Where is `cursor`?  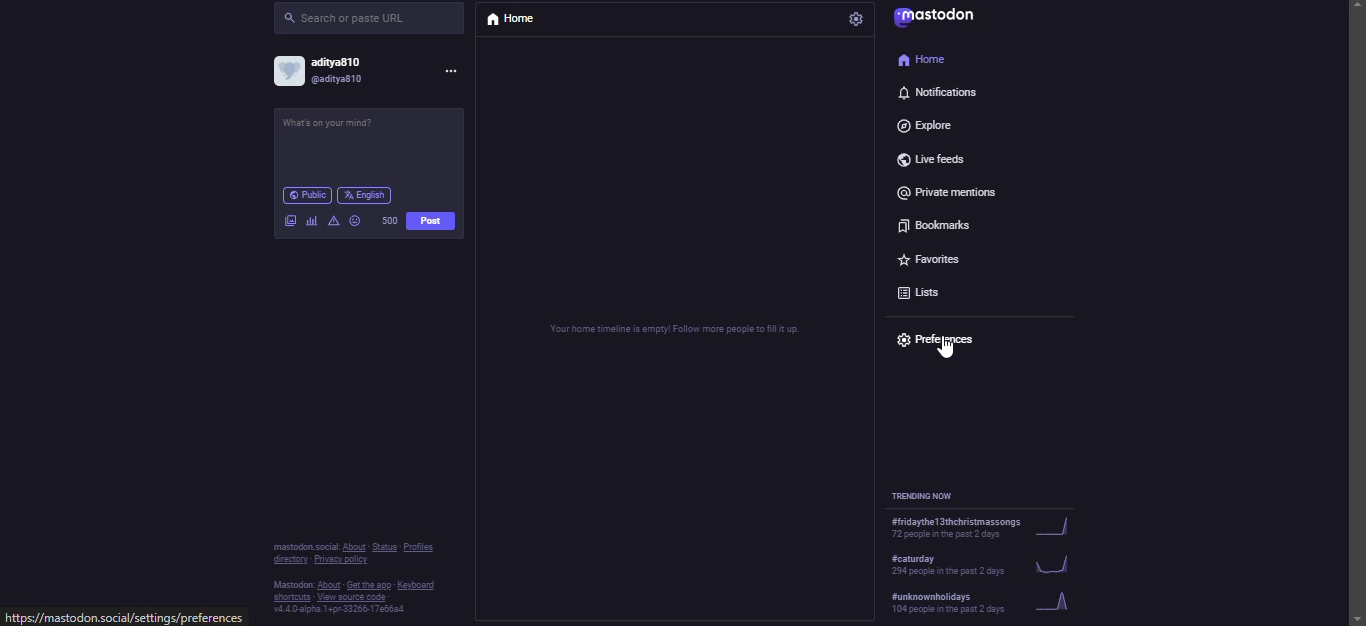 cursor is located at coordinates (941, 351).